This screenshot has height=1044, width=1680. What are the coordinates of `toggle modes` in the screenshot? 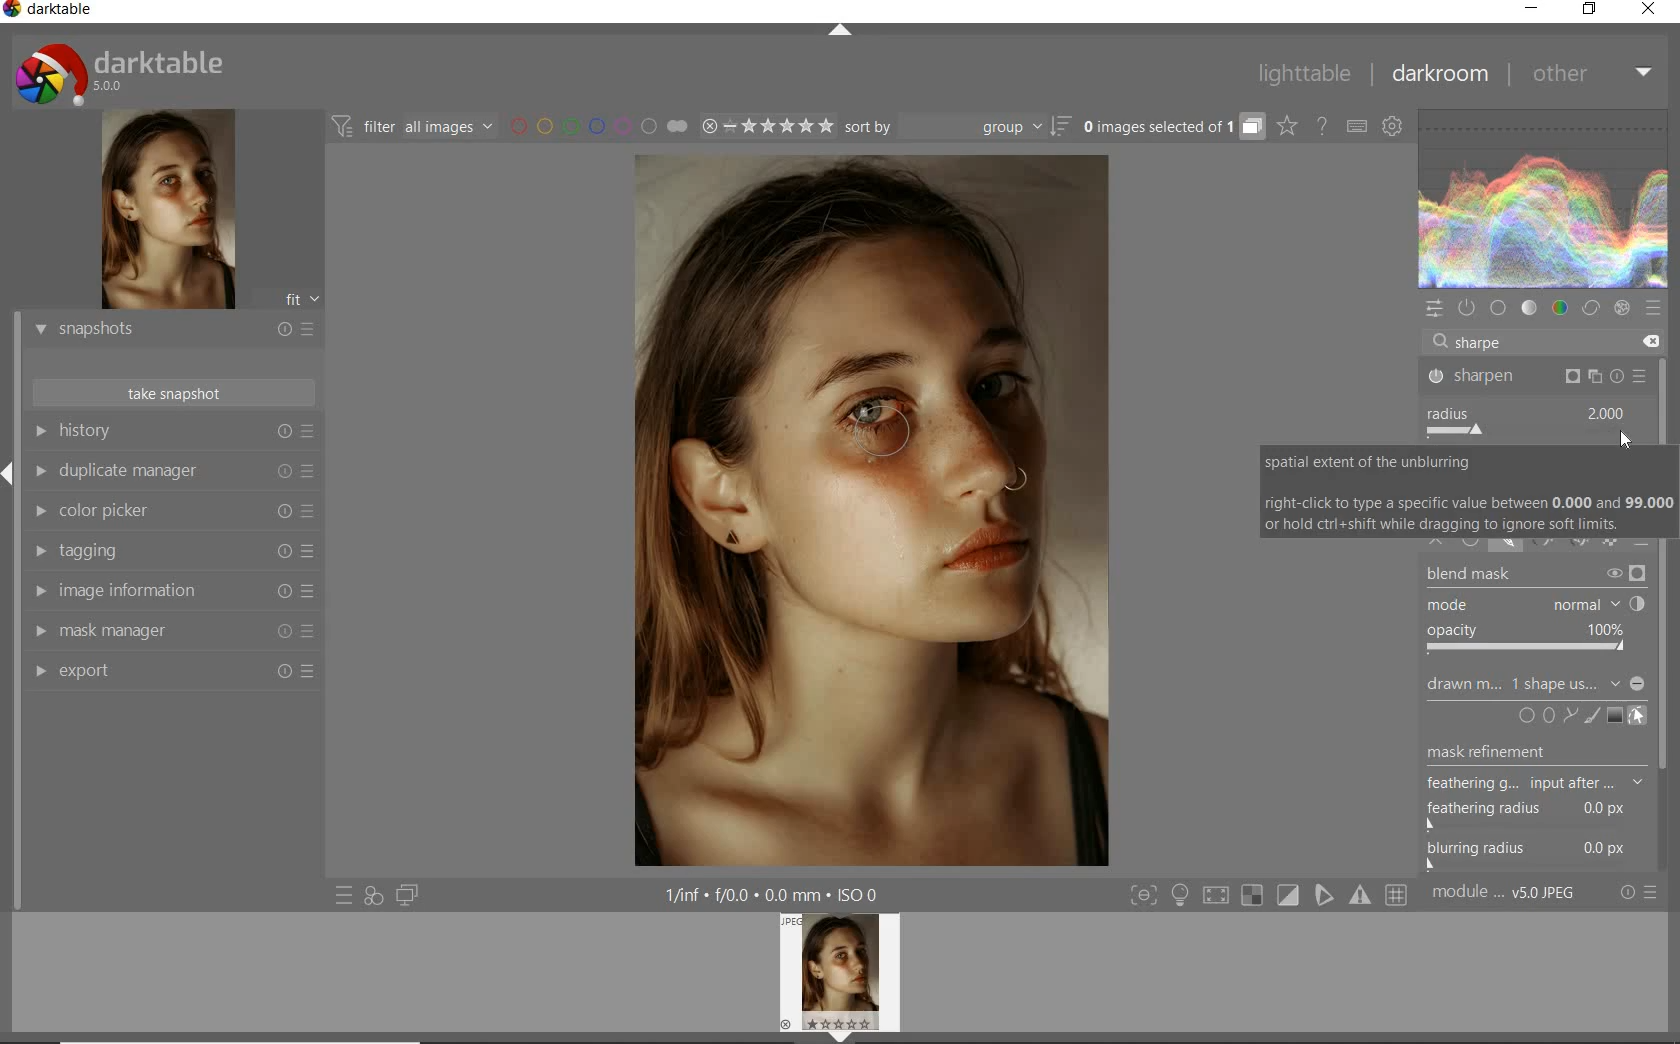 It's located at (1269, 895).